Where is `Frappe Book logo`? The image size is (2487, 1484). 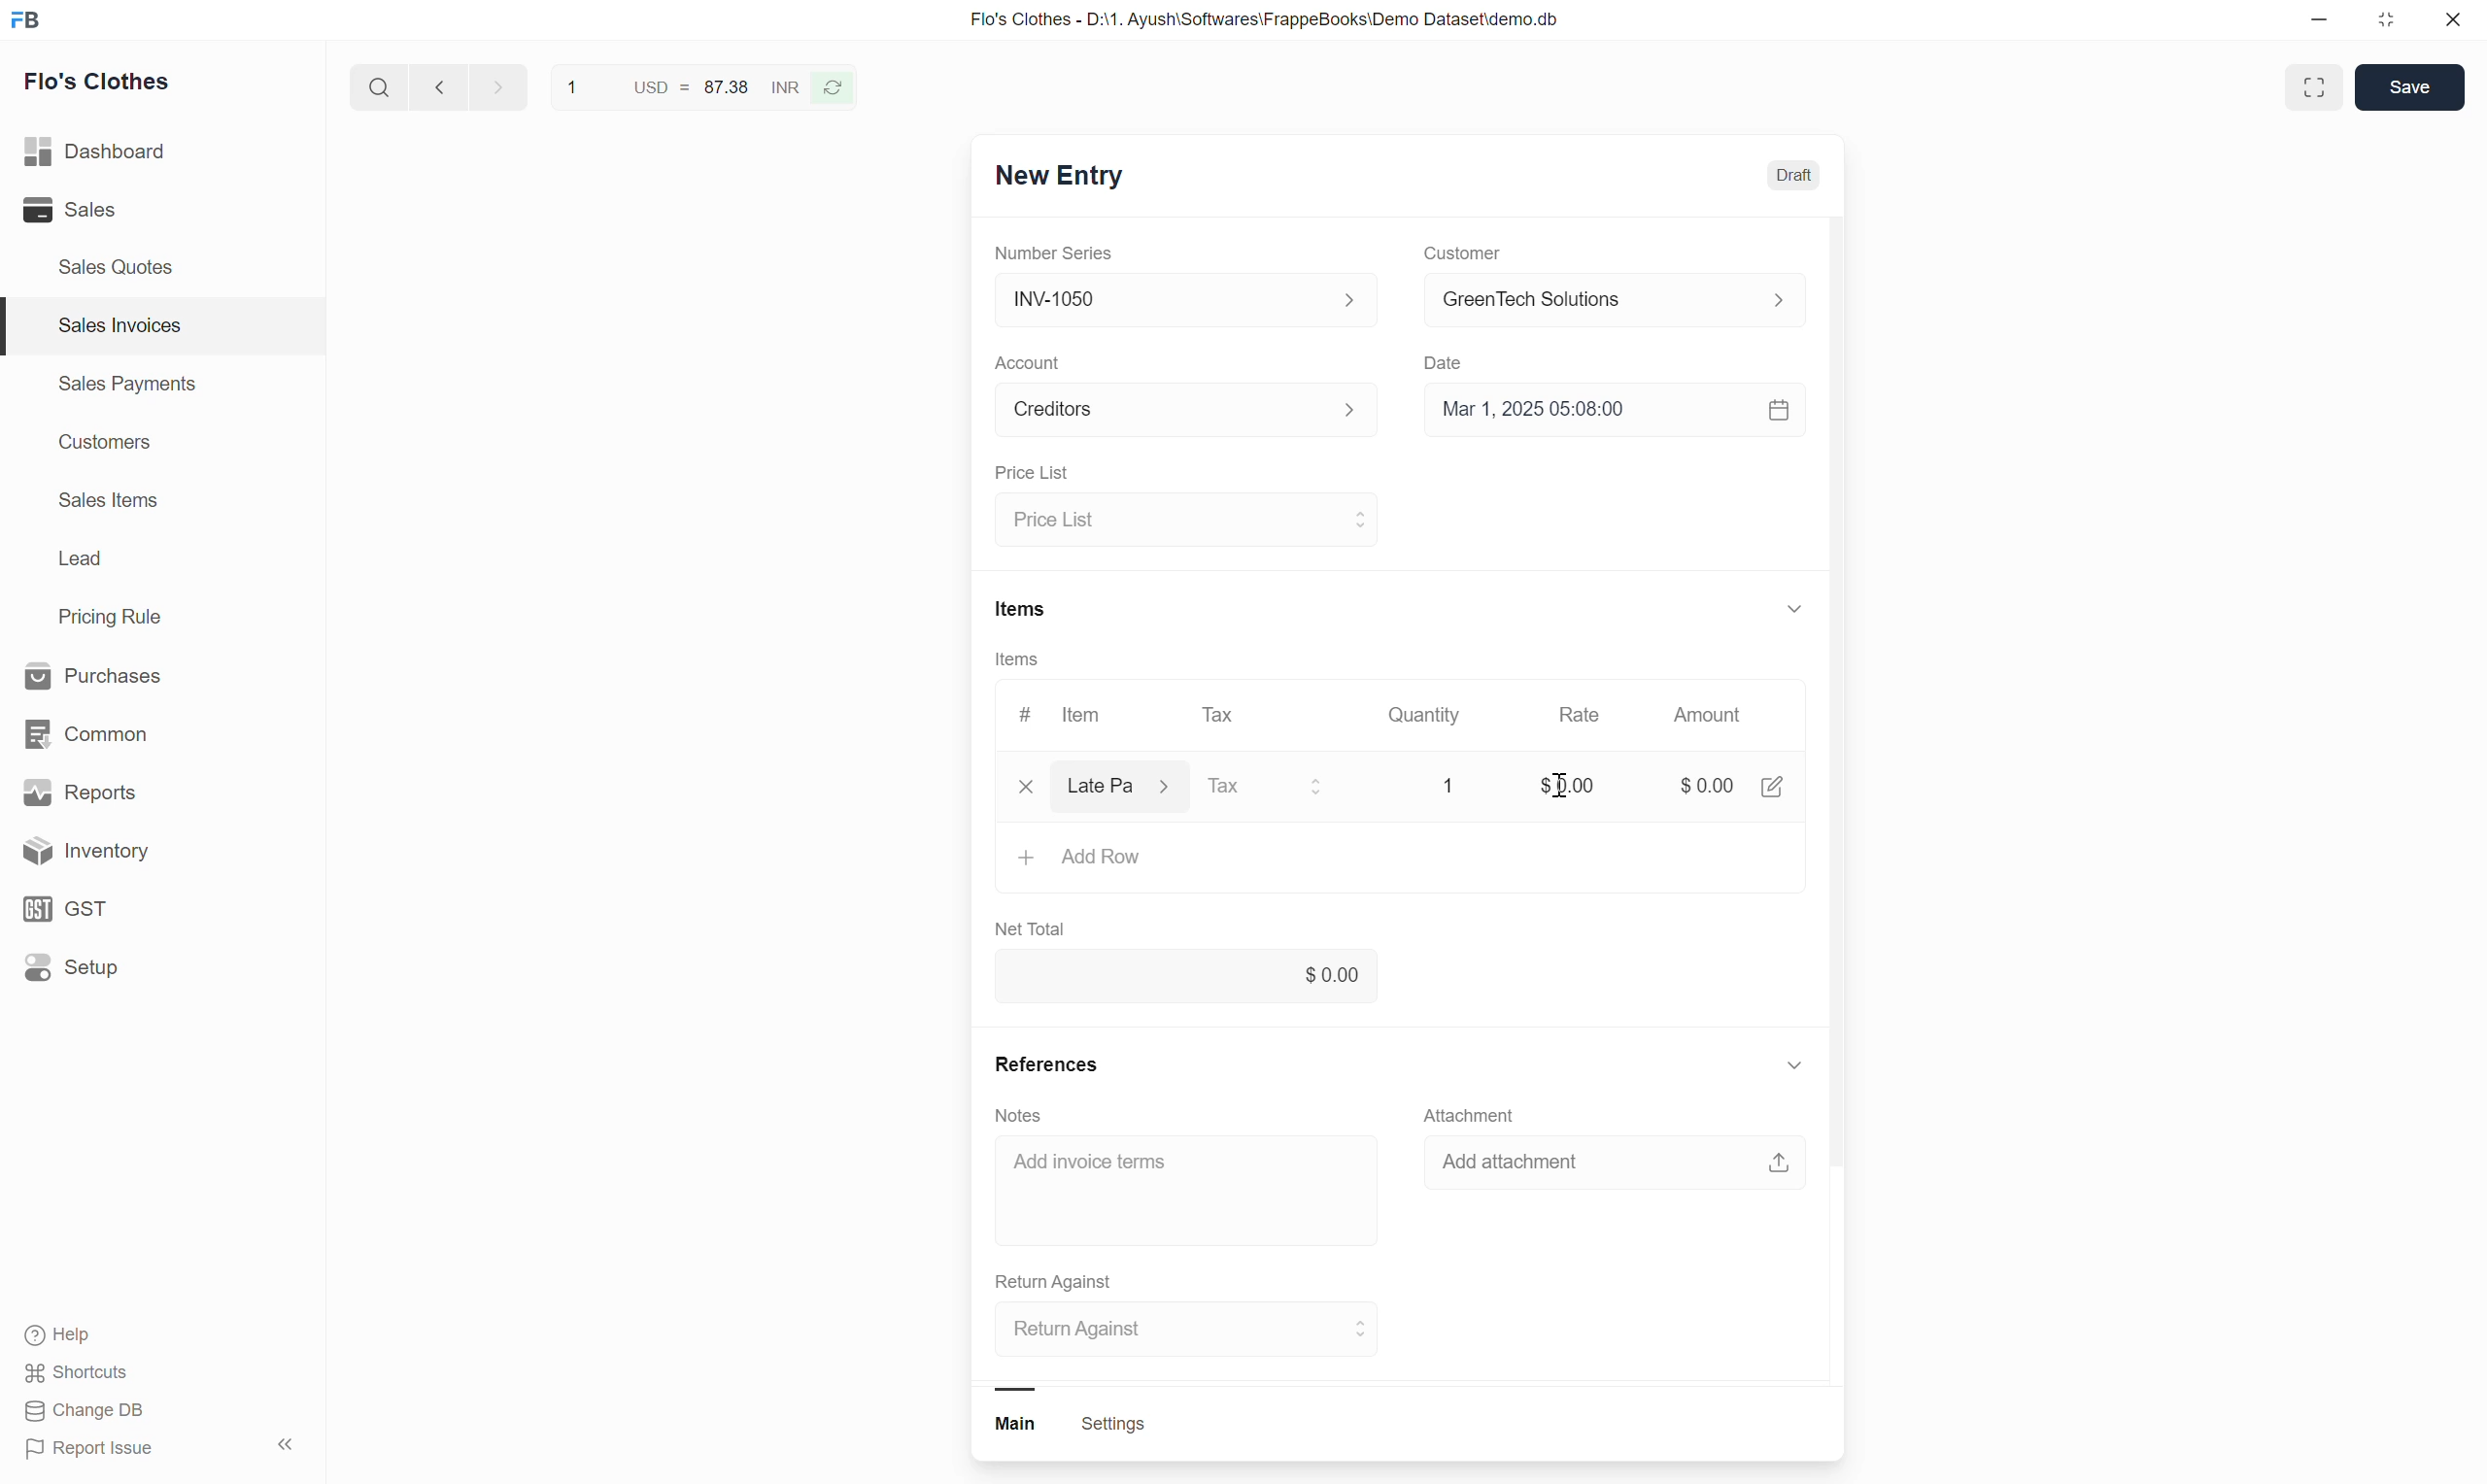
Frappe Book logo is located at coordinates (32, 22).